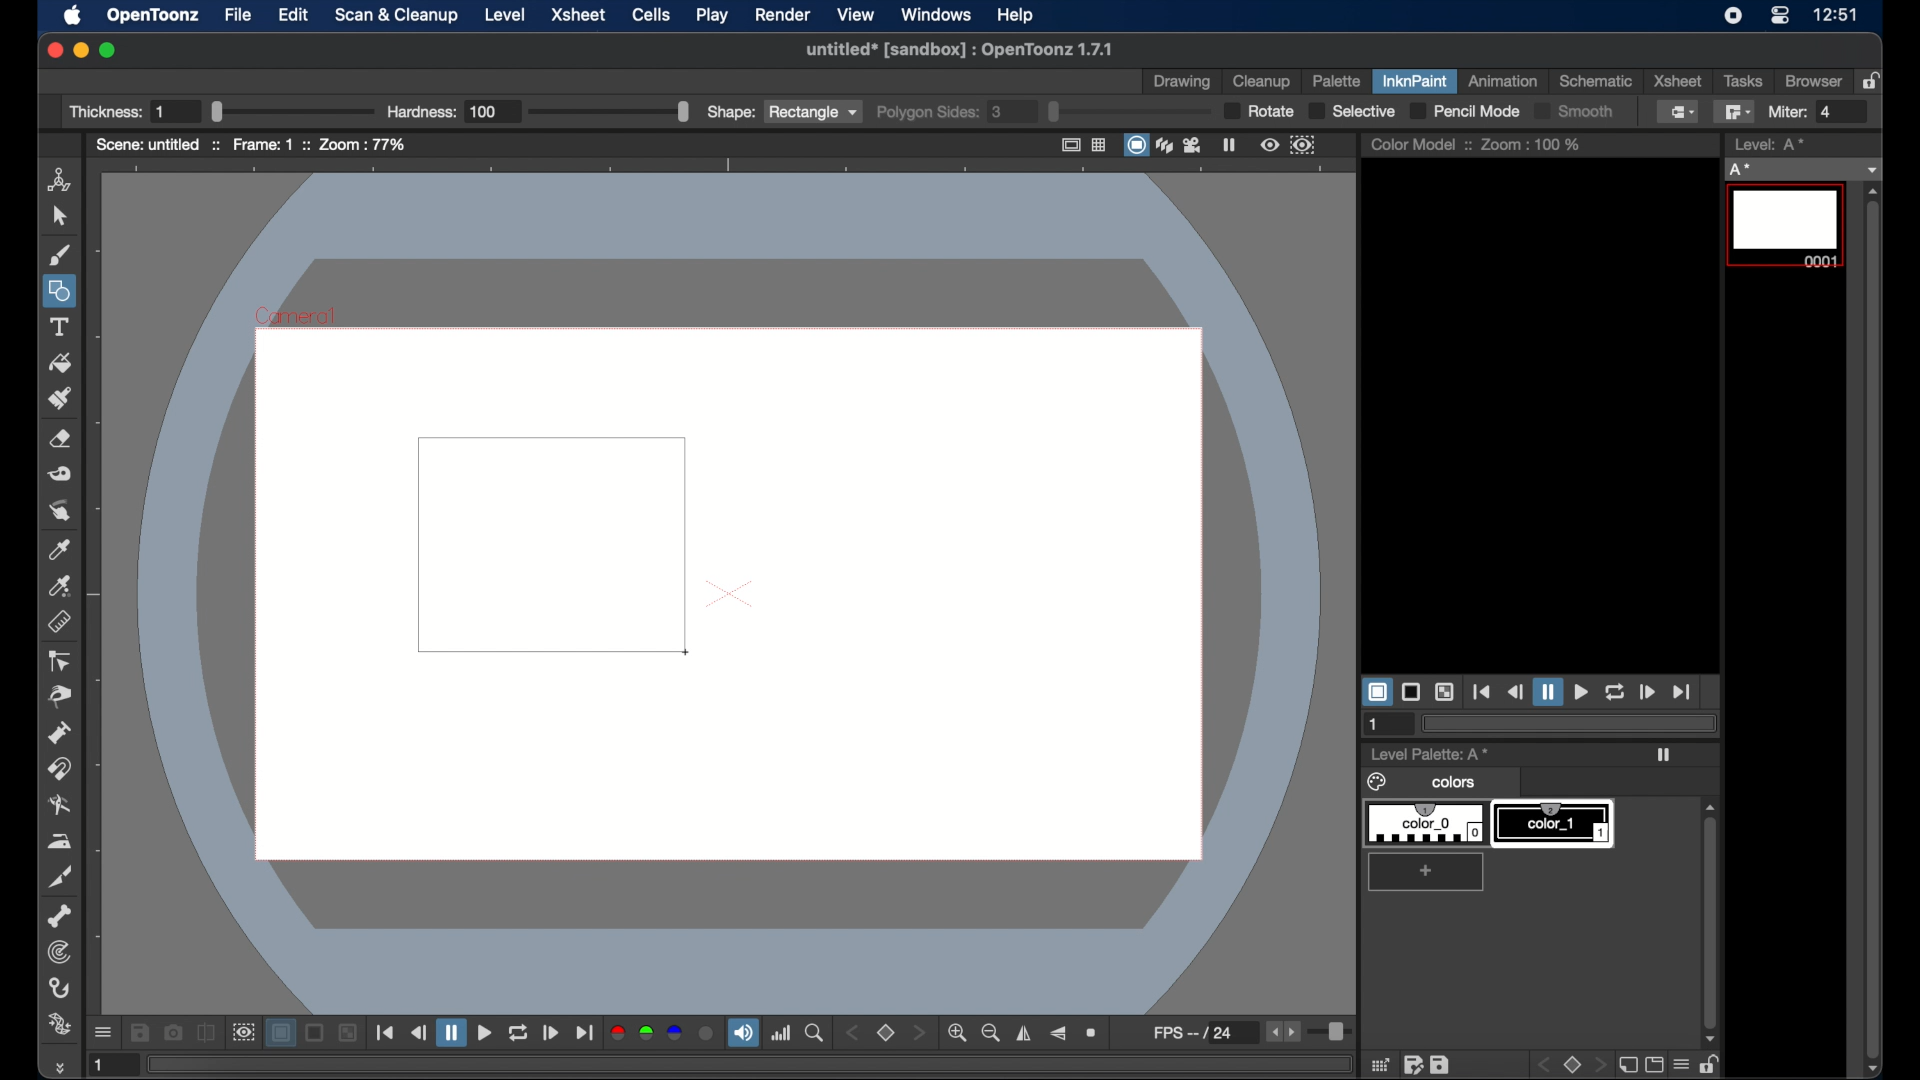  I want to click on text, so click(59, 327).